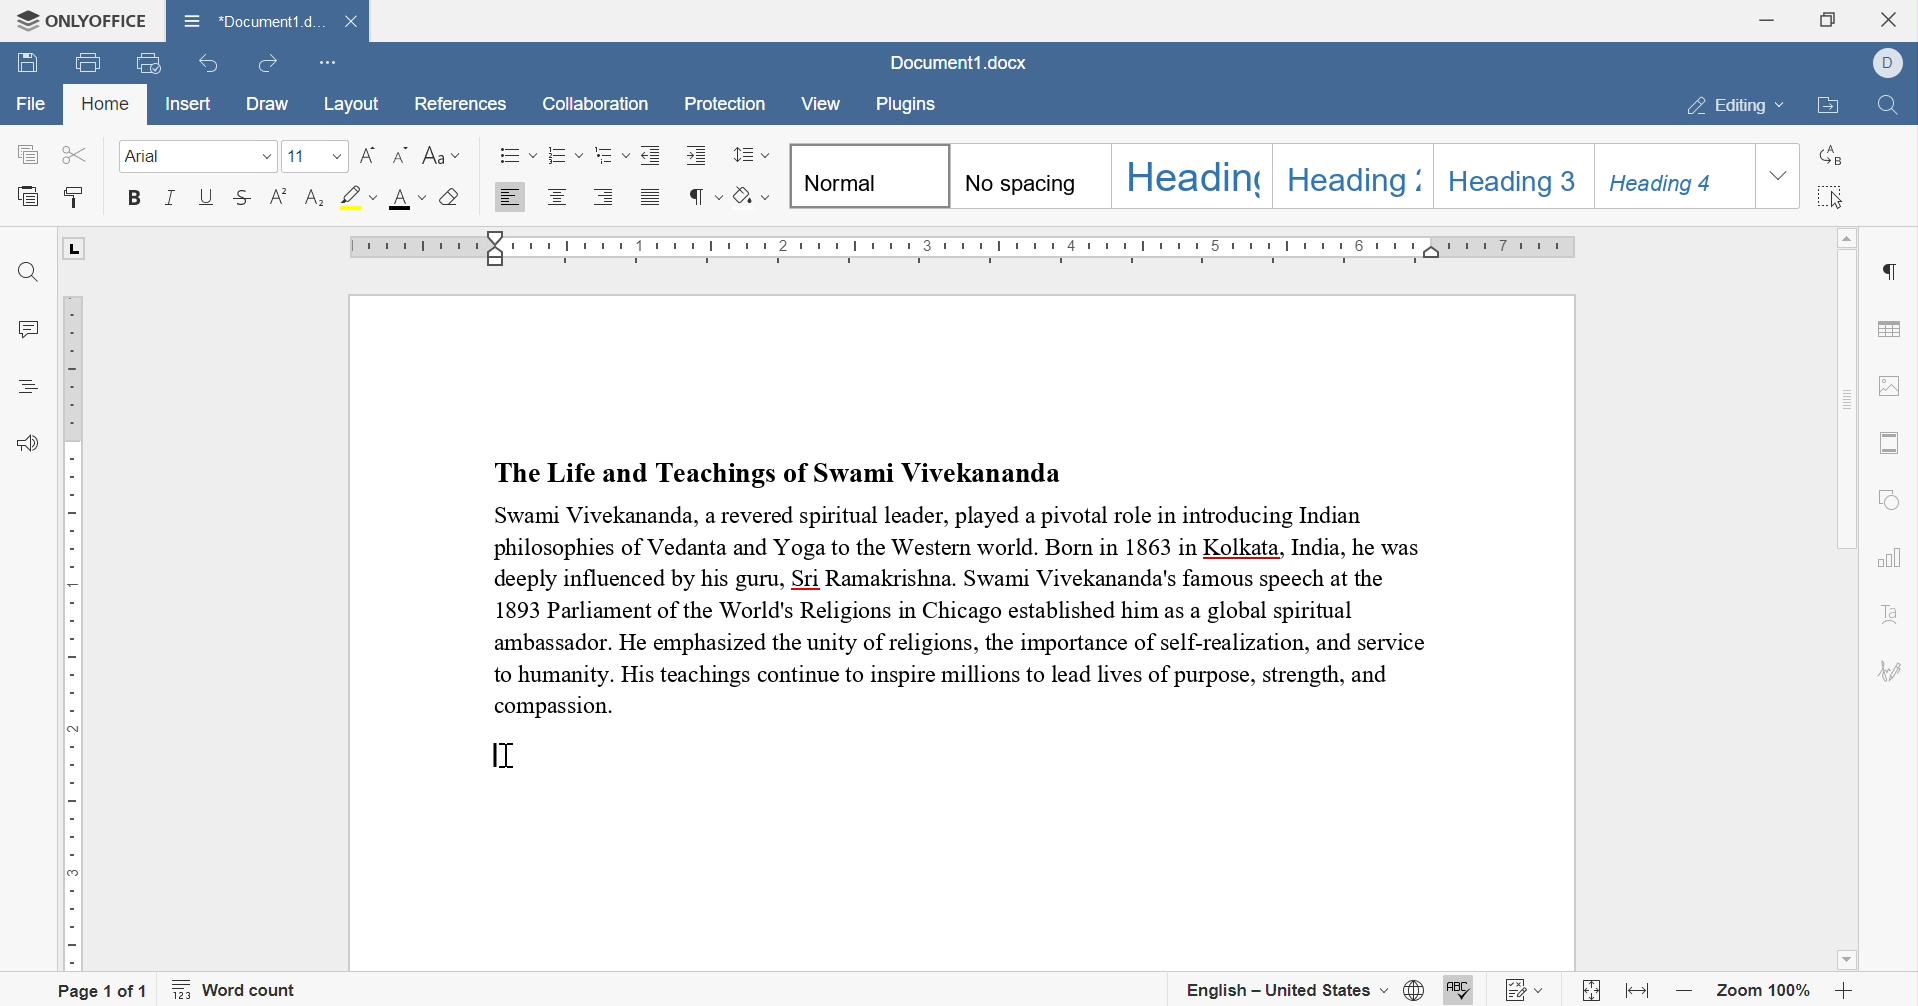  Describe the element at coordinates (242, 197) in the screenshot. I see `strikethrough` at that location.